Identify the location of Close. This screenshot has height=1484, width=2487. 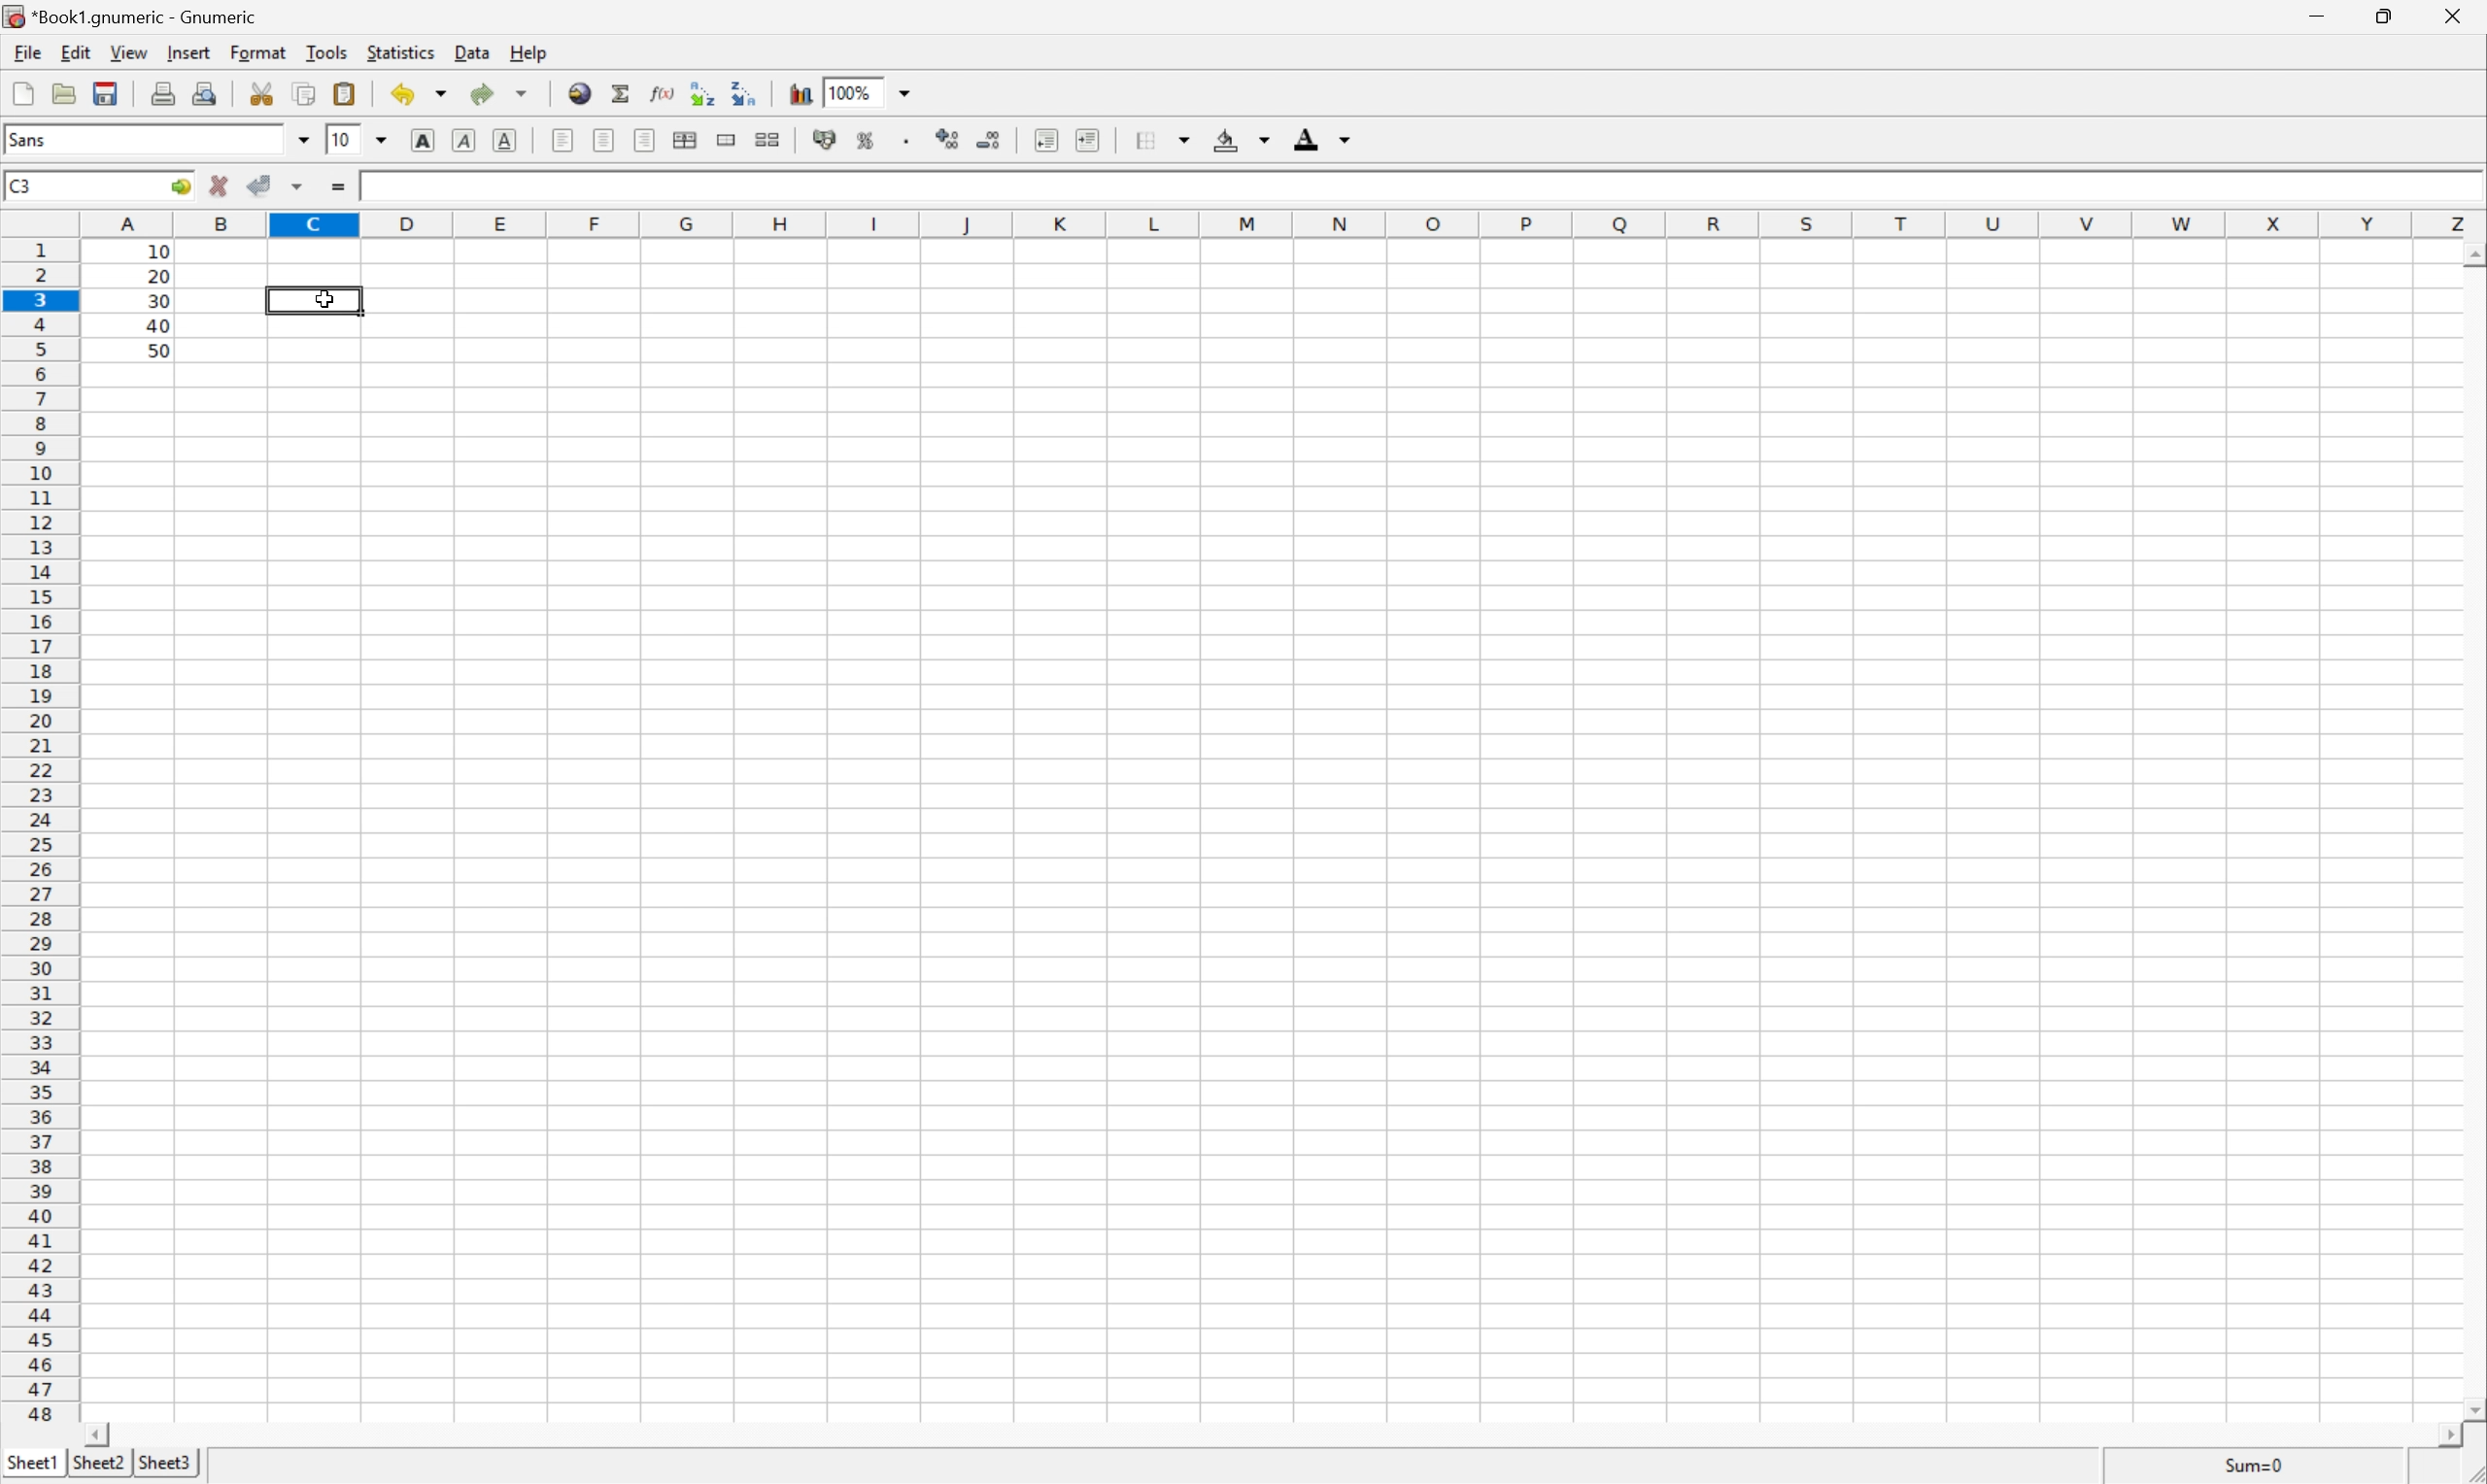
(2451, 15).